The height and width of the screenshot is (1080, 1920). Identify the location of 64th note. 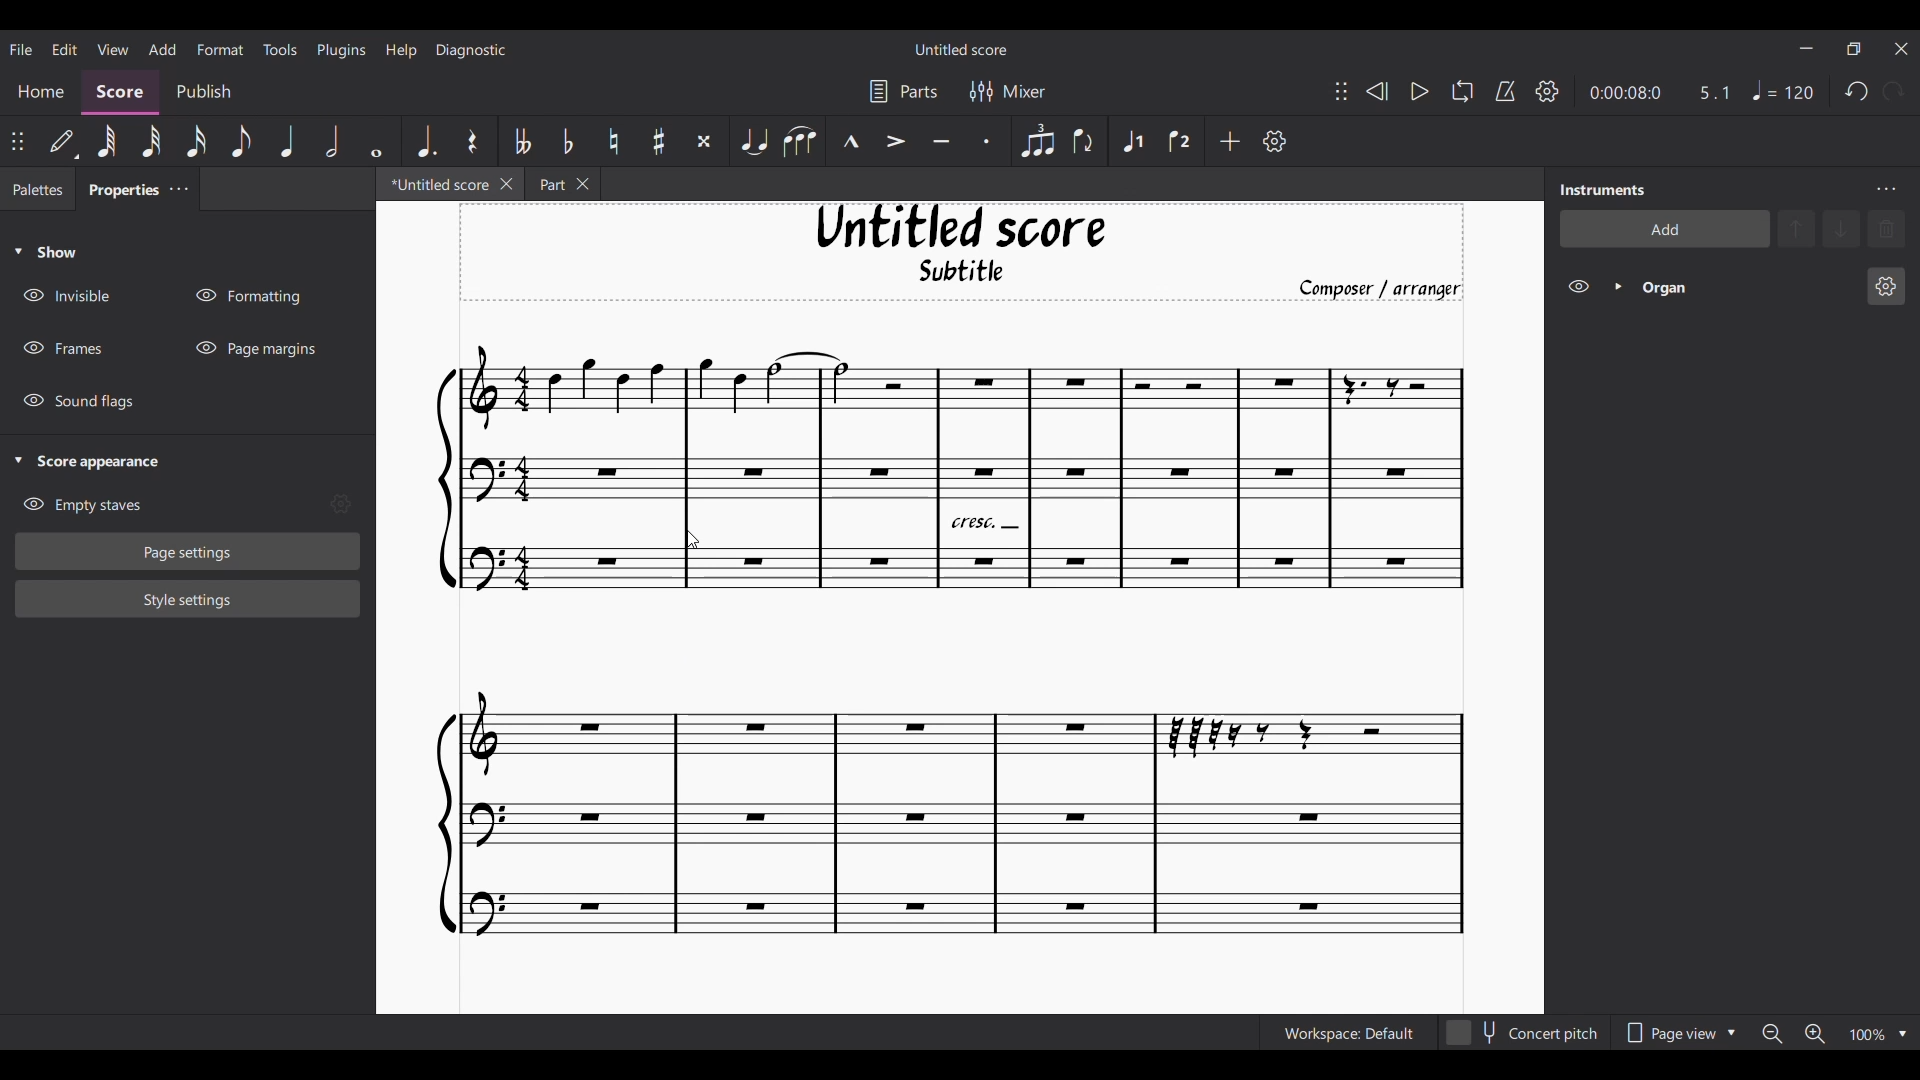
(106, 143).